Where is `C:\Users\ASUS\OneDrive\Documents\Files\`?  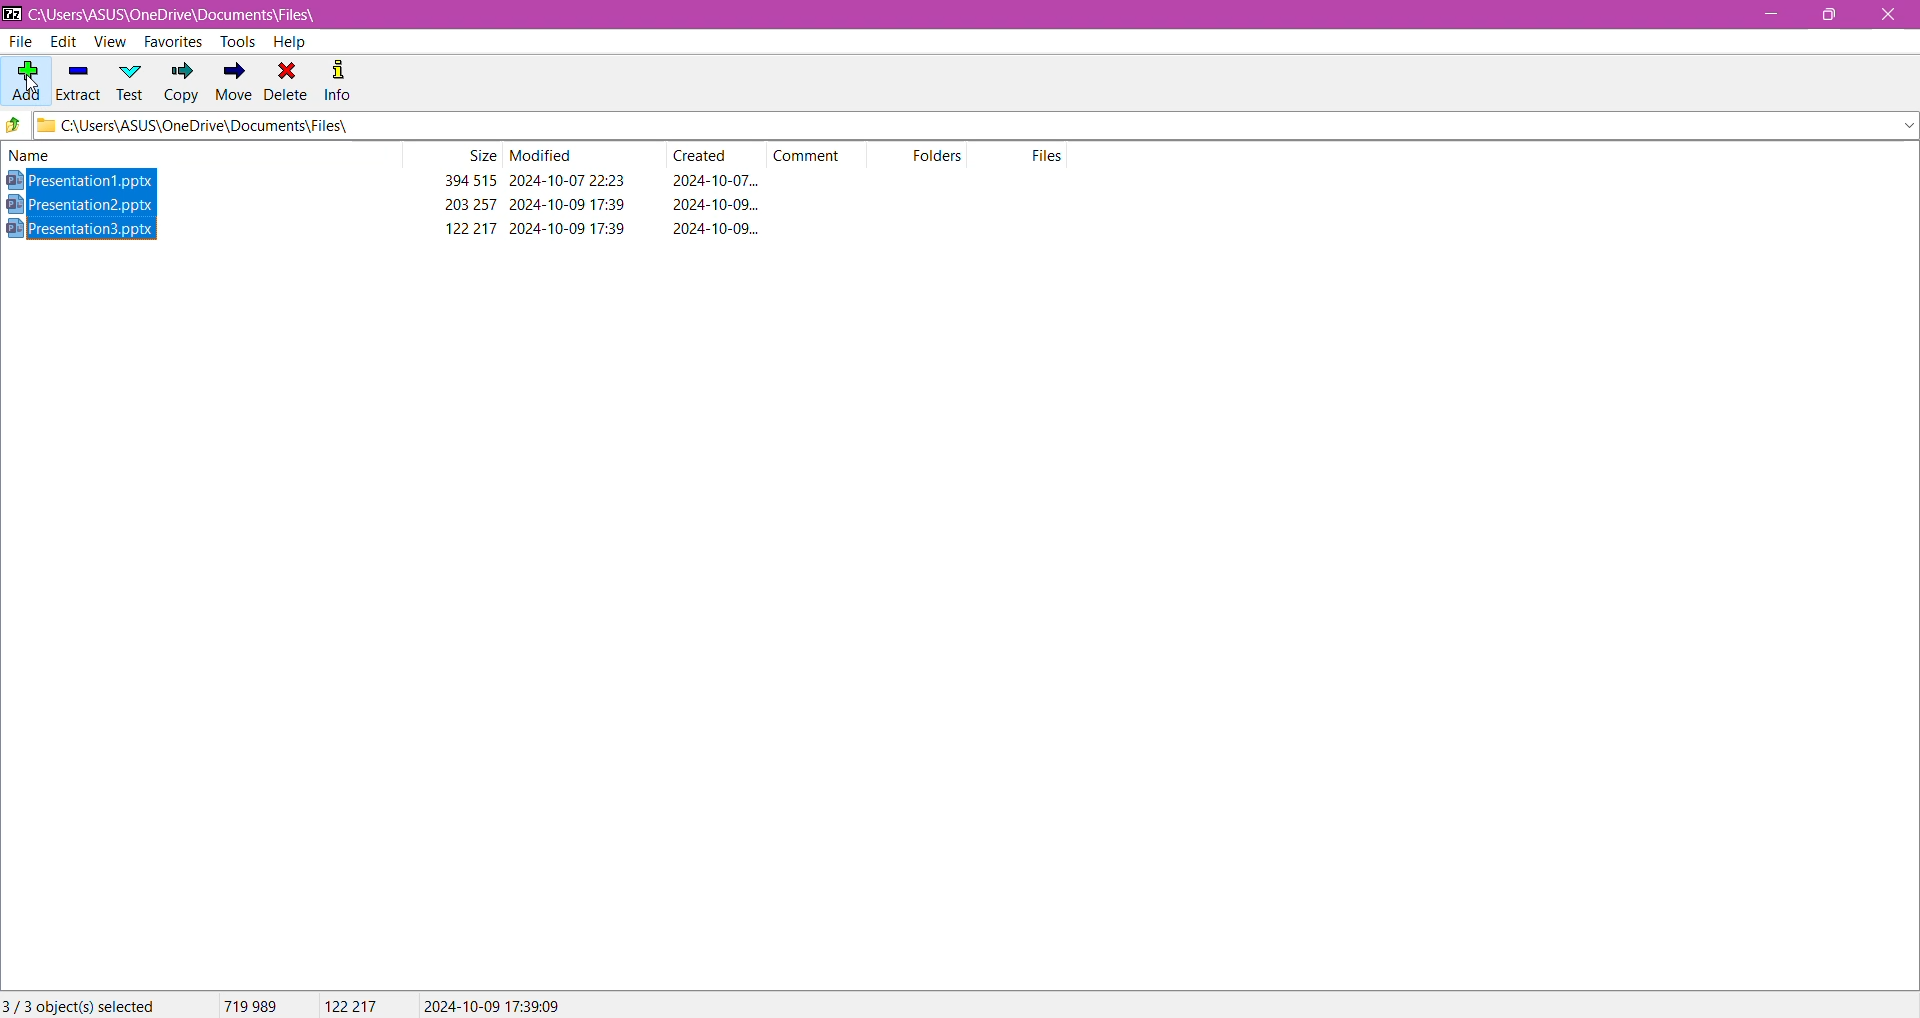 C:\Users\ASUS\OneDrive\Documents\Files\ is located at coordinates (190, 15).